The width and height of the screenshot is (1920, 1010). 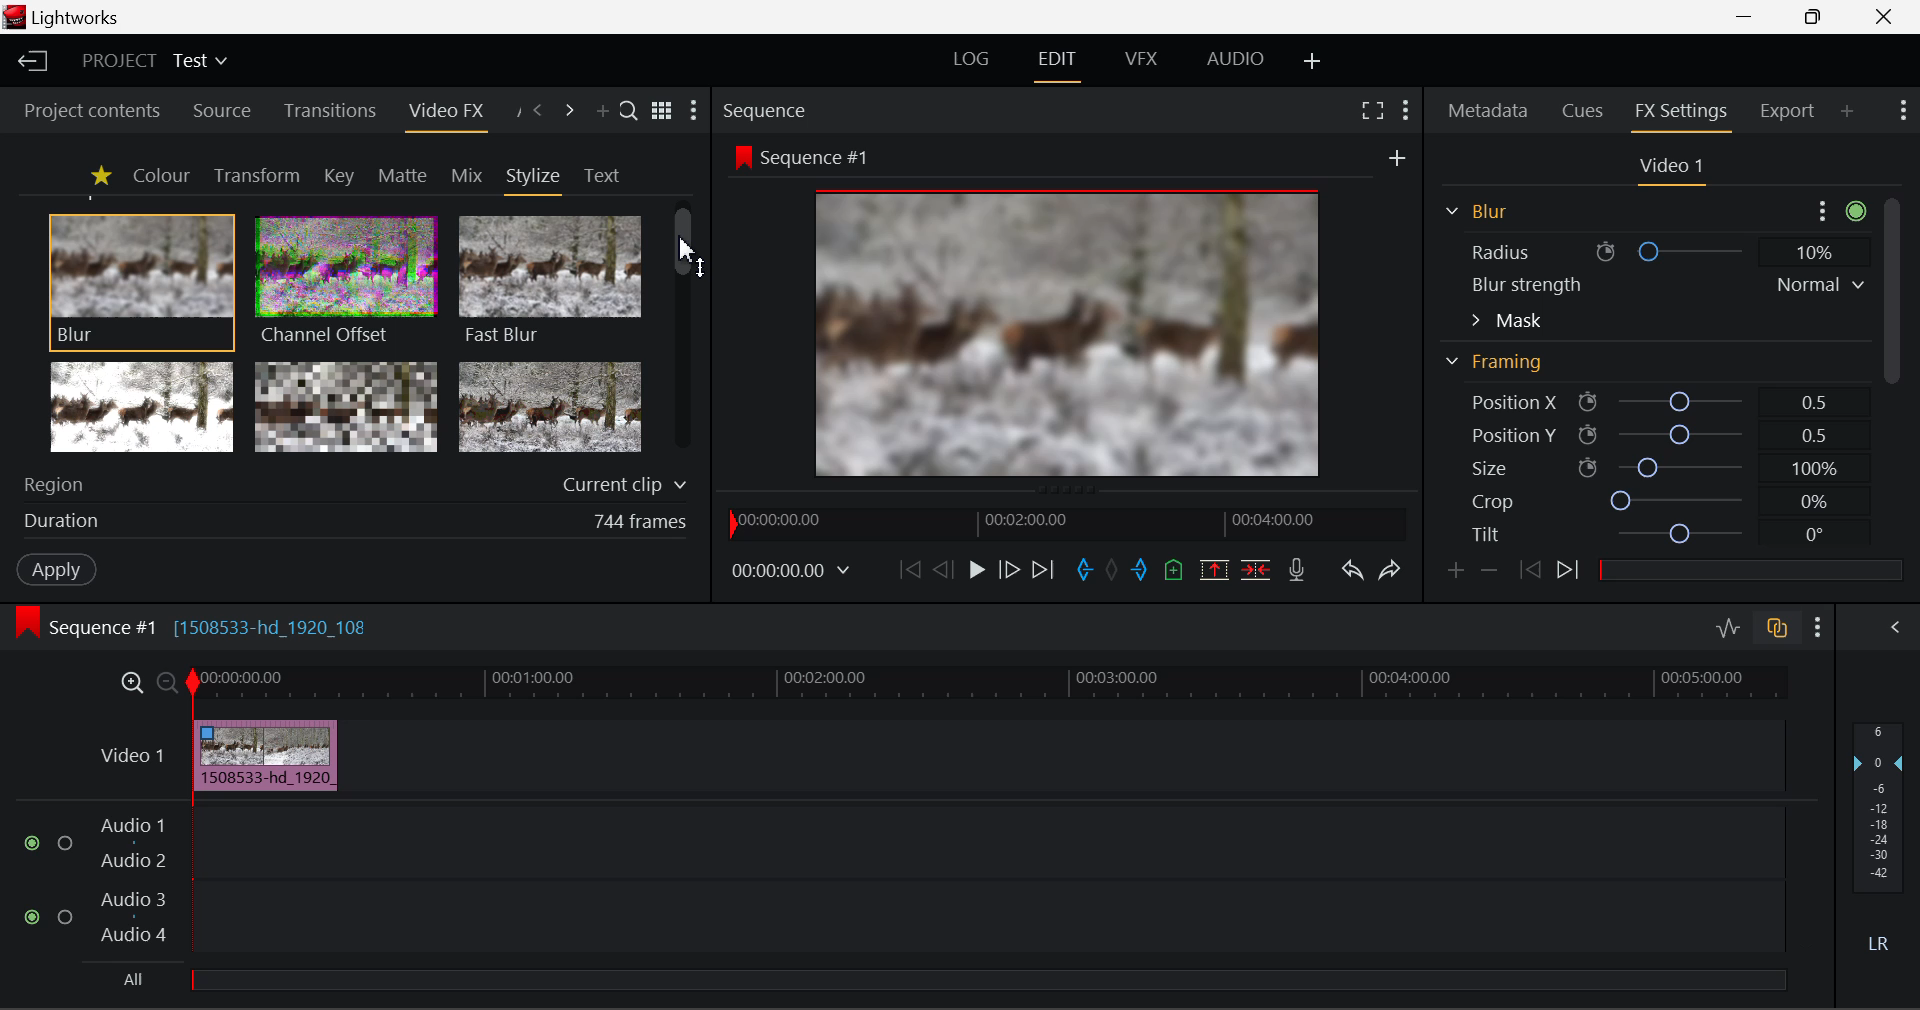 I want to click on Region of Effect, so click(x=347, y=486).